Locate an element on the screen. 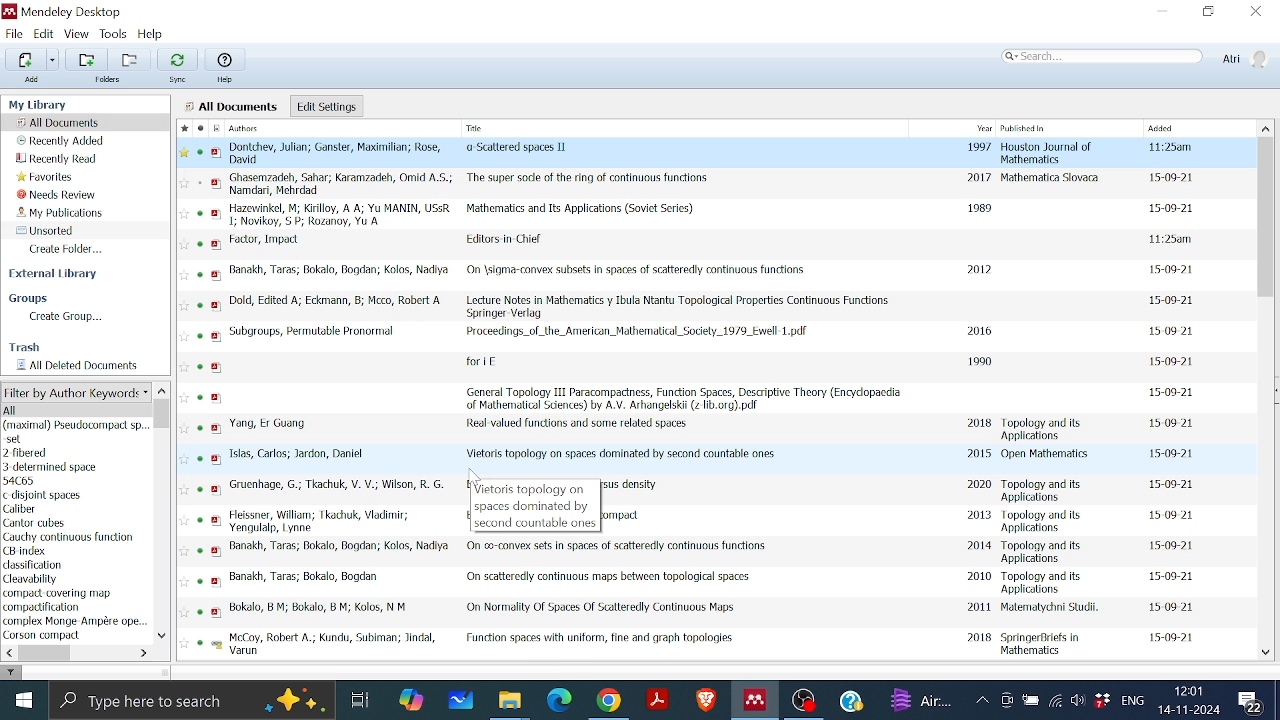 This screenshot has height=720, width=1280. Task View is located at coordinates (360, 700).